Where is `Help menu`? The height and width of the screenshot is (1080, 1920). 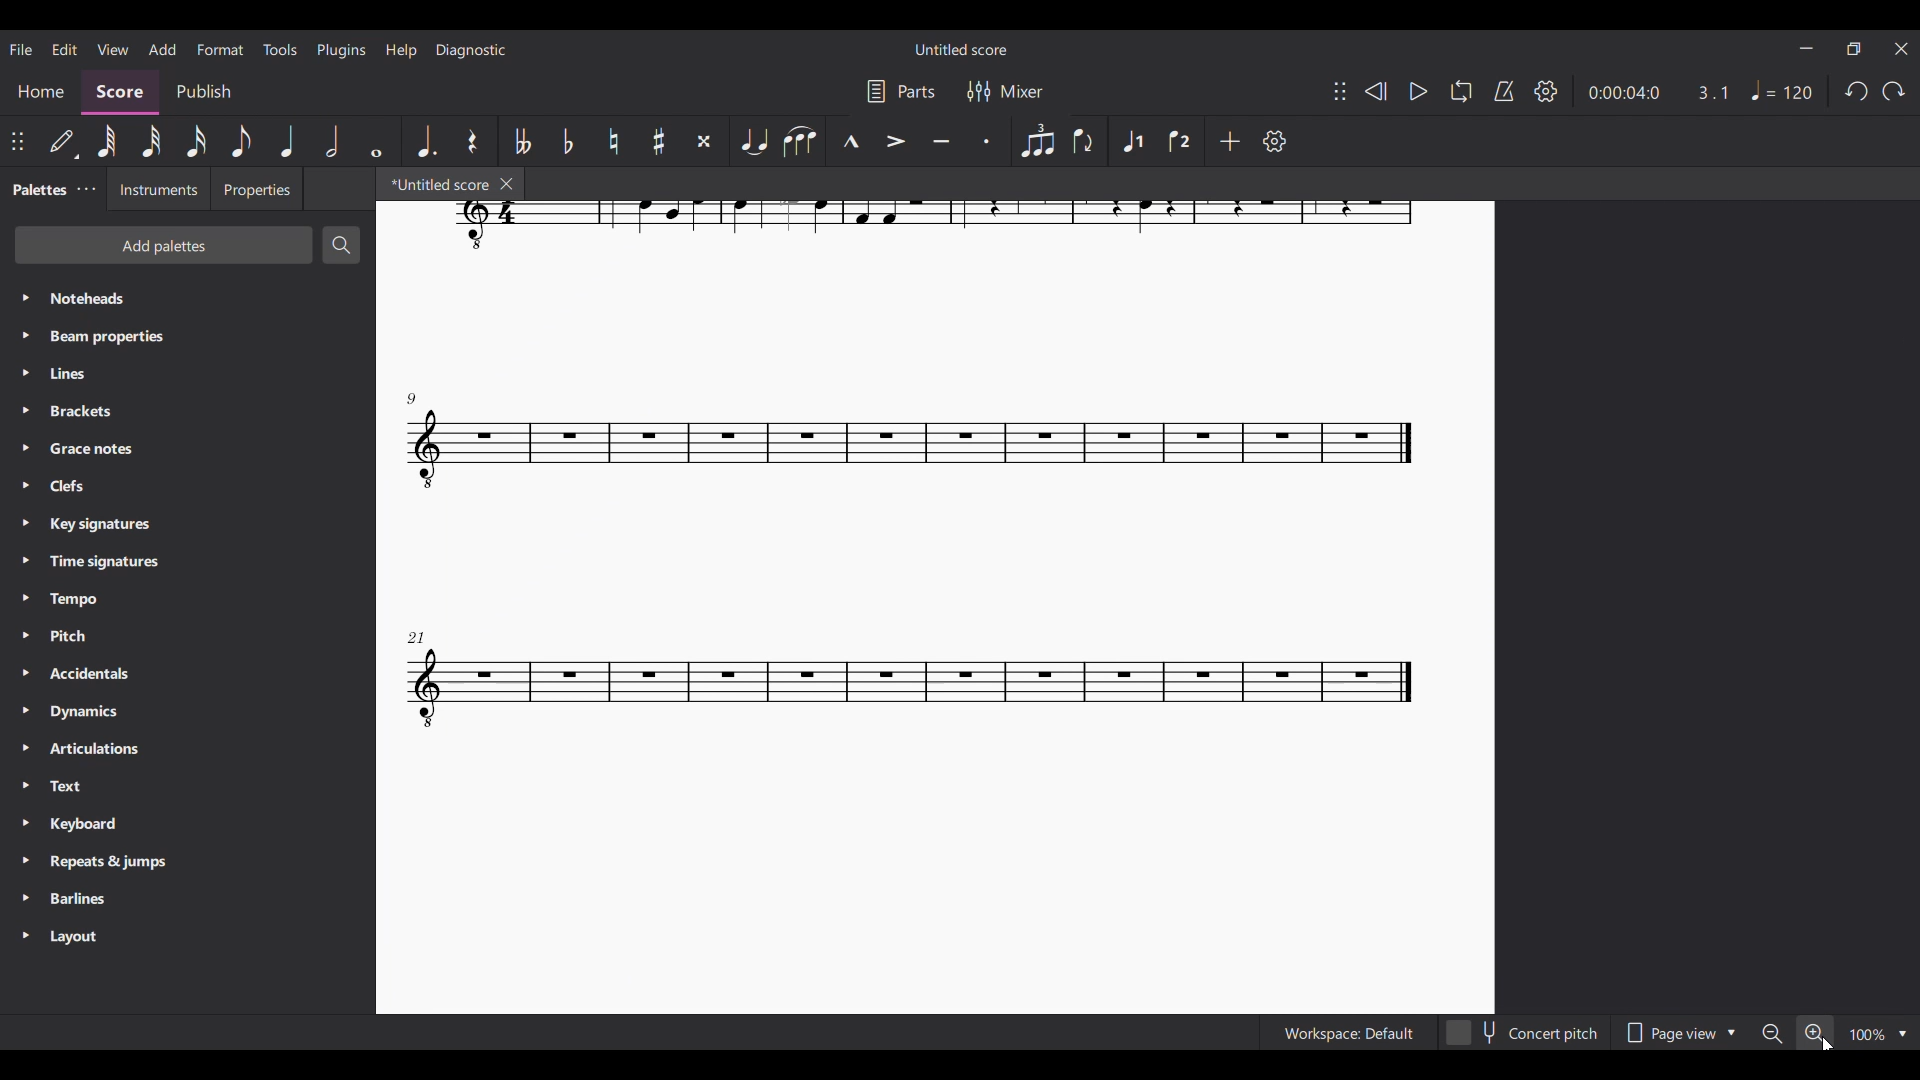
Help menu is located at coordinates (402, 51).